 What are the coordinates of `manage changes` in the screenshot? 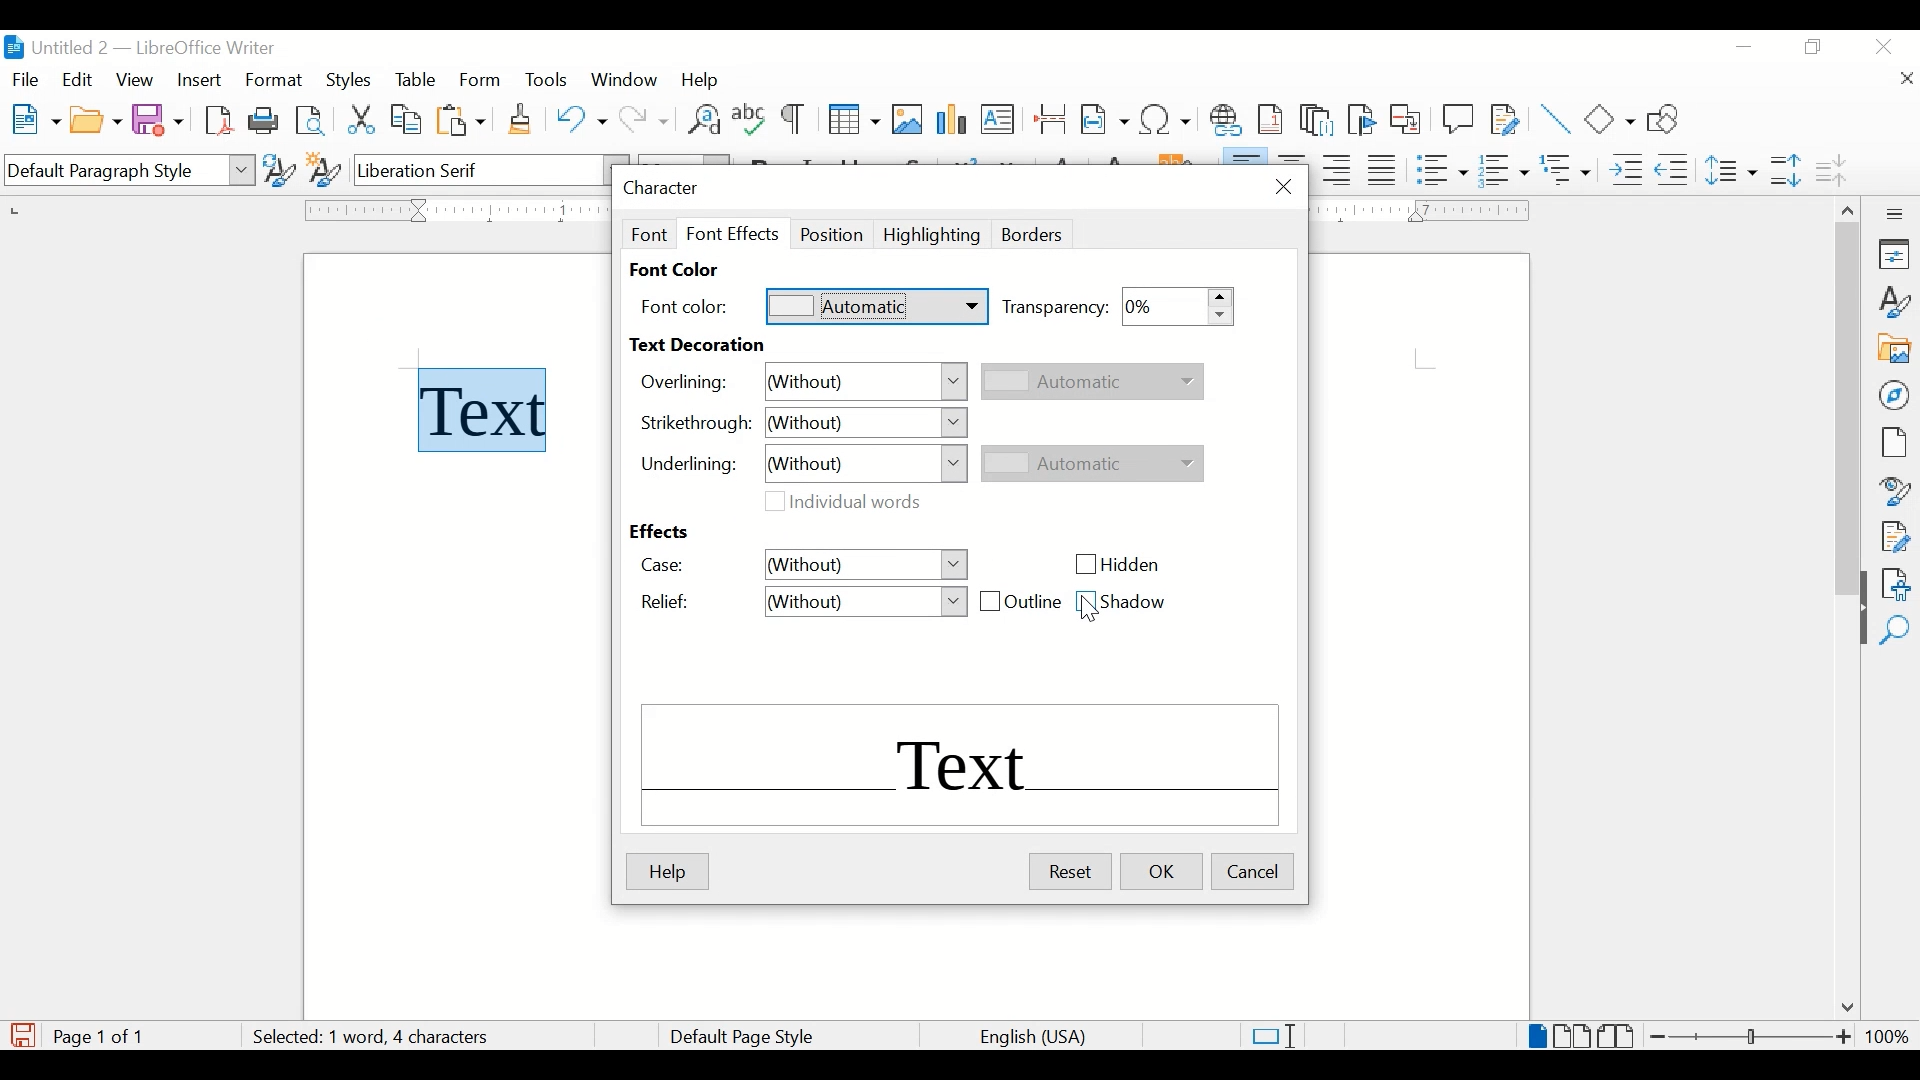 It's located at (1895, 537).